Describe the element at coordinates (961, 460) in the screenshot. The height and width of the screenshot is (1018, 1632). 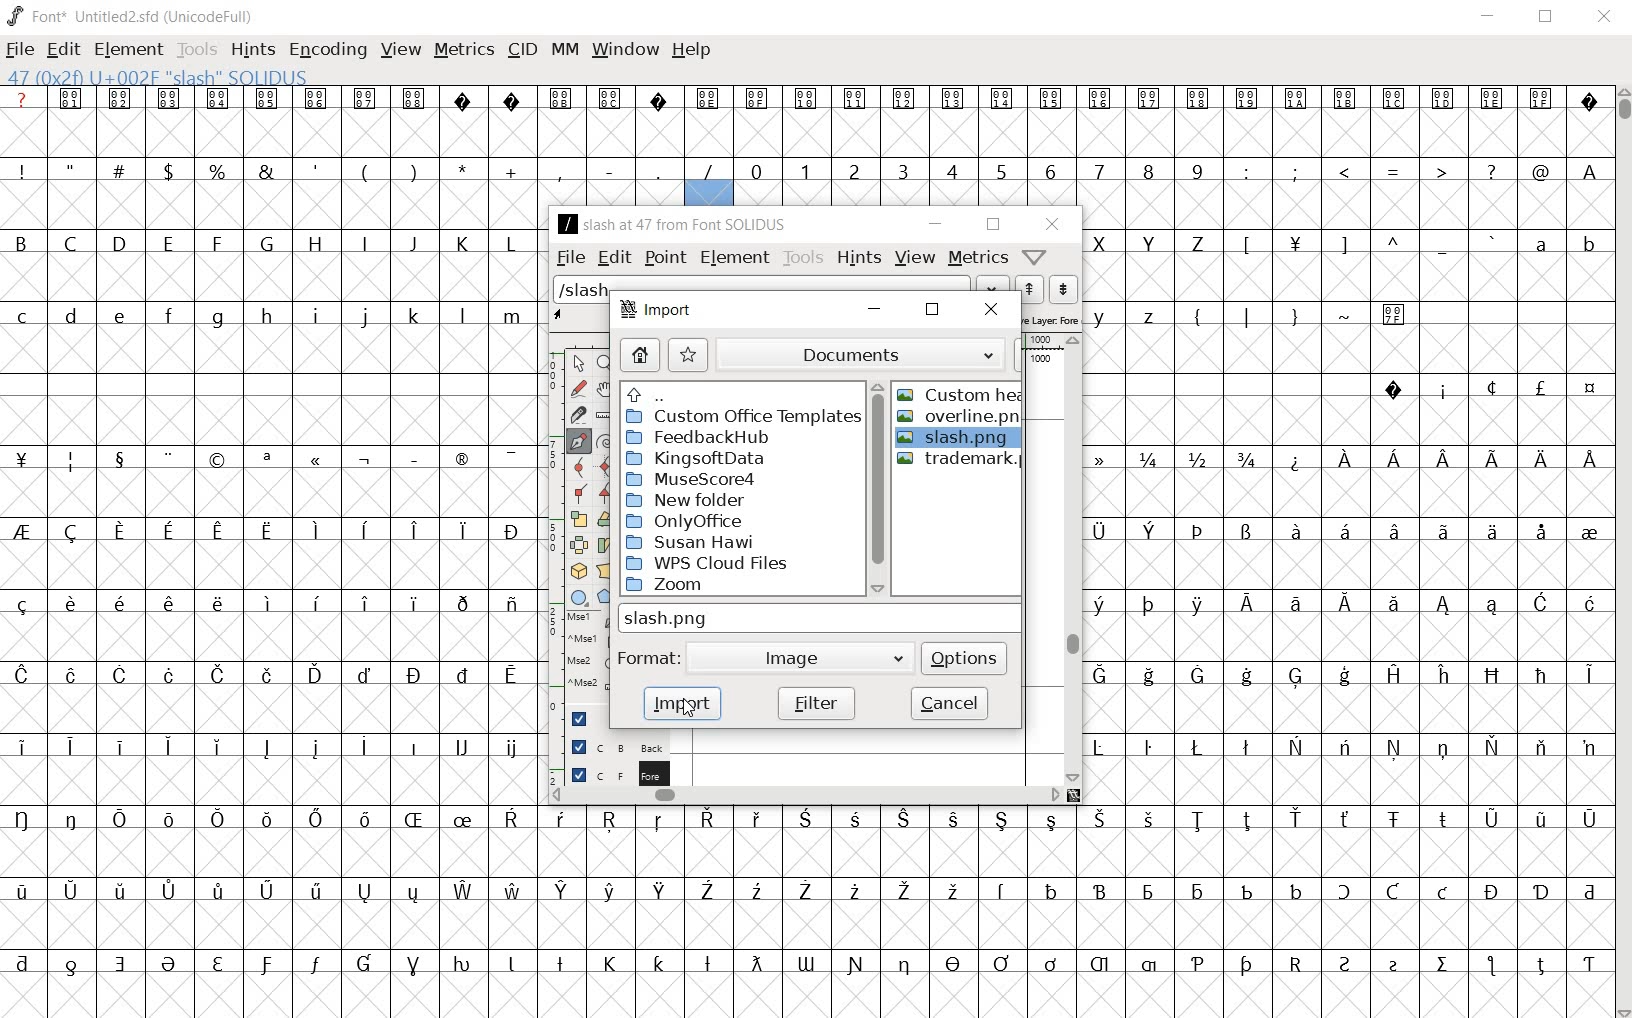
I see `trademark.png` at that location.